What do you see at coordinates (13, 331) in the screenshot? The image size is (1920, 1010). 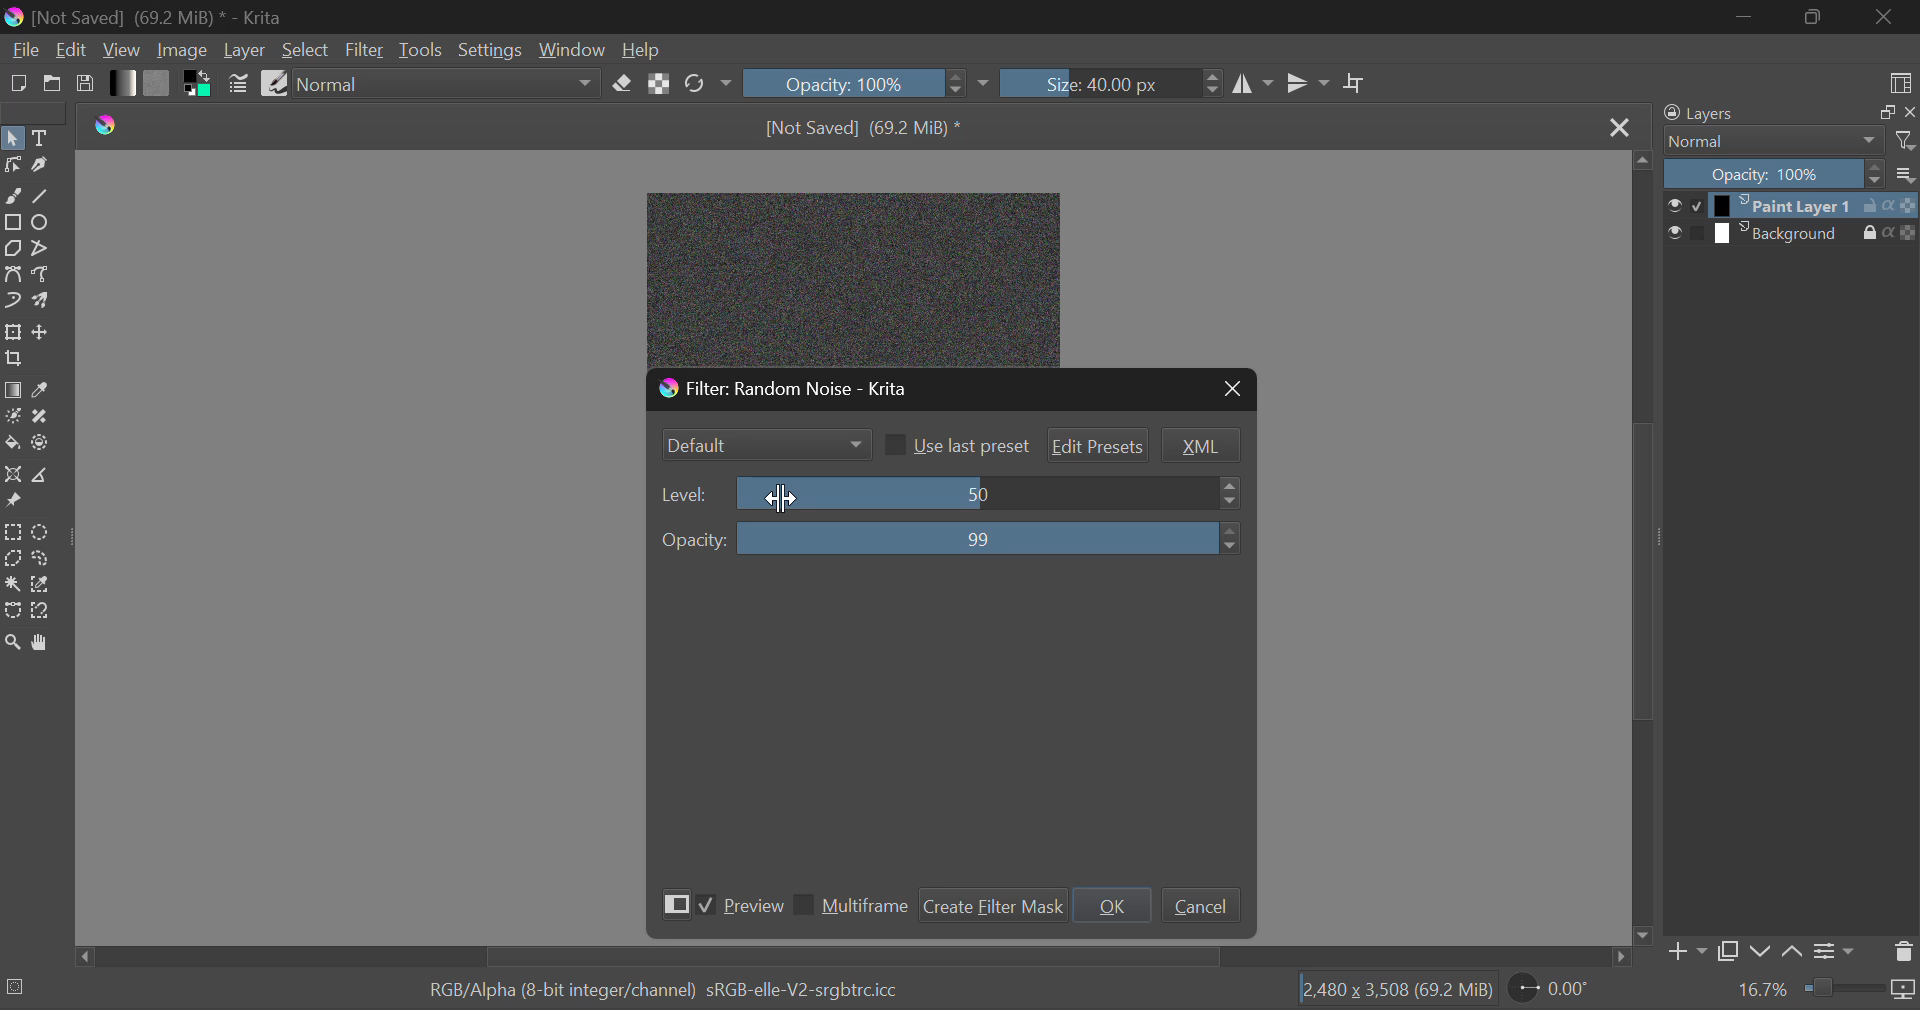 I see `Transform Layer` at bounding box center [13, 331].